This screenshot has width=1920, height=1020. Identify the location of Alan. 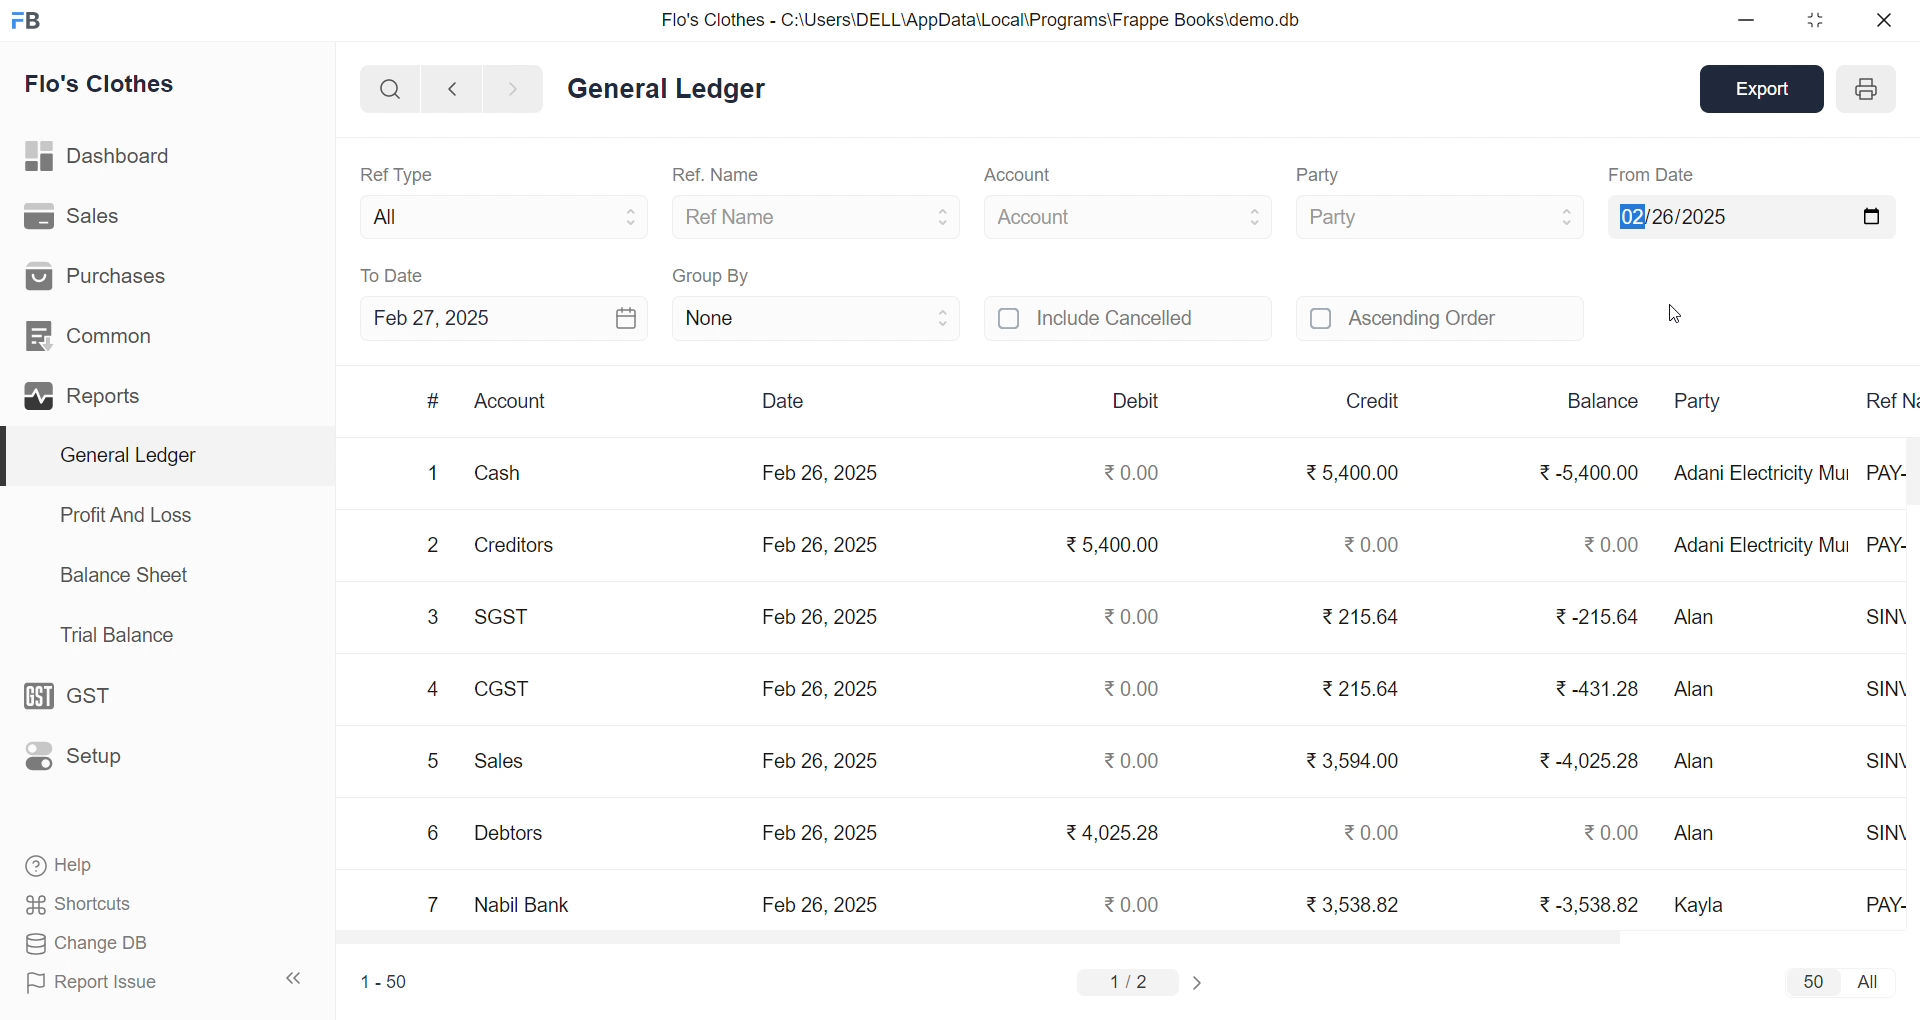
(1704, 690).